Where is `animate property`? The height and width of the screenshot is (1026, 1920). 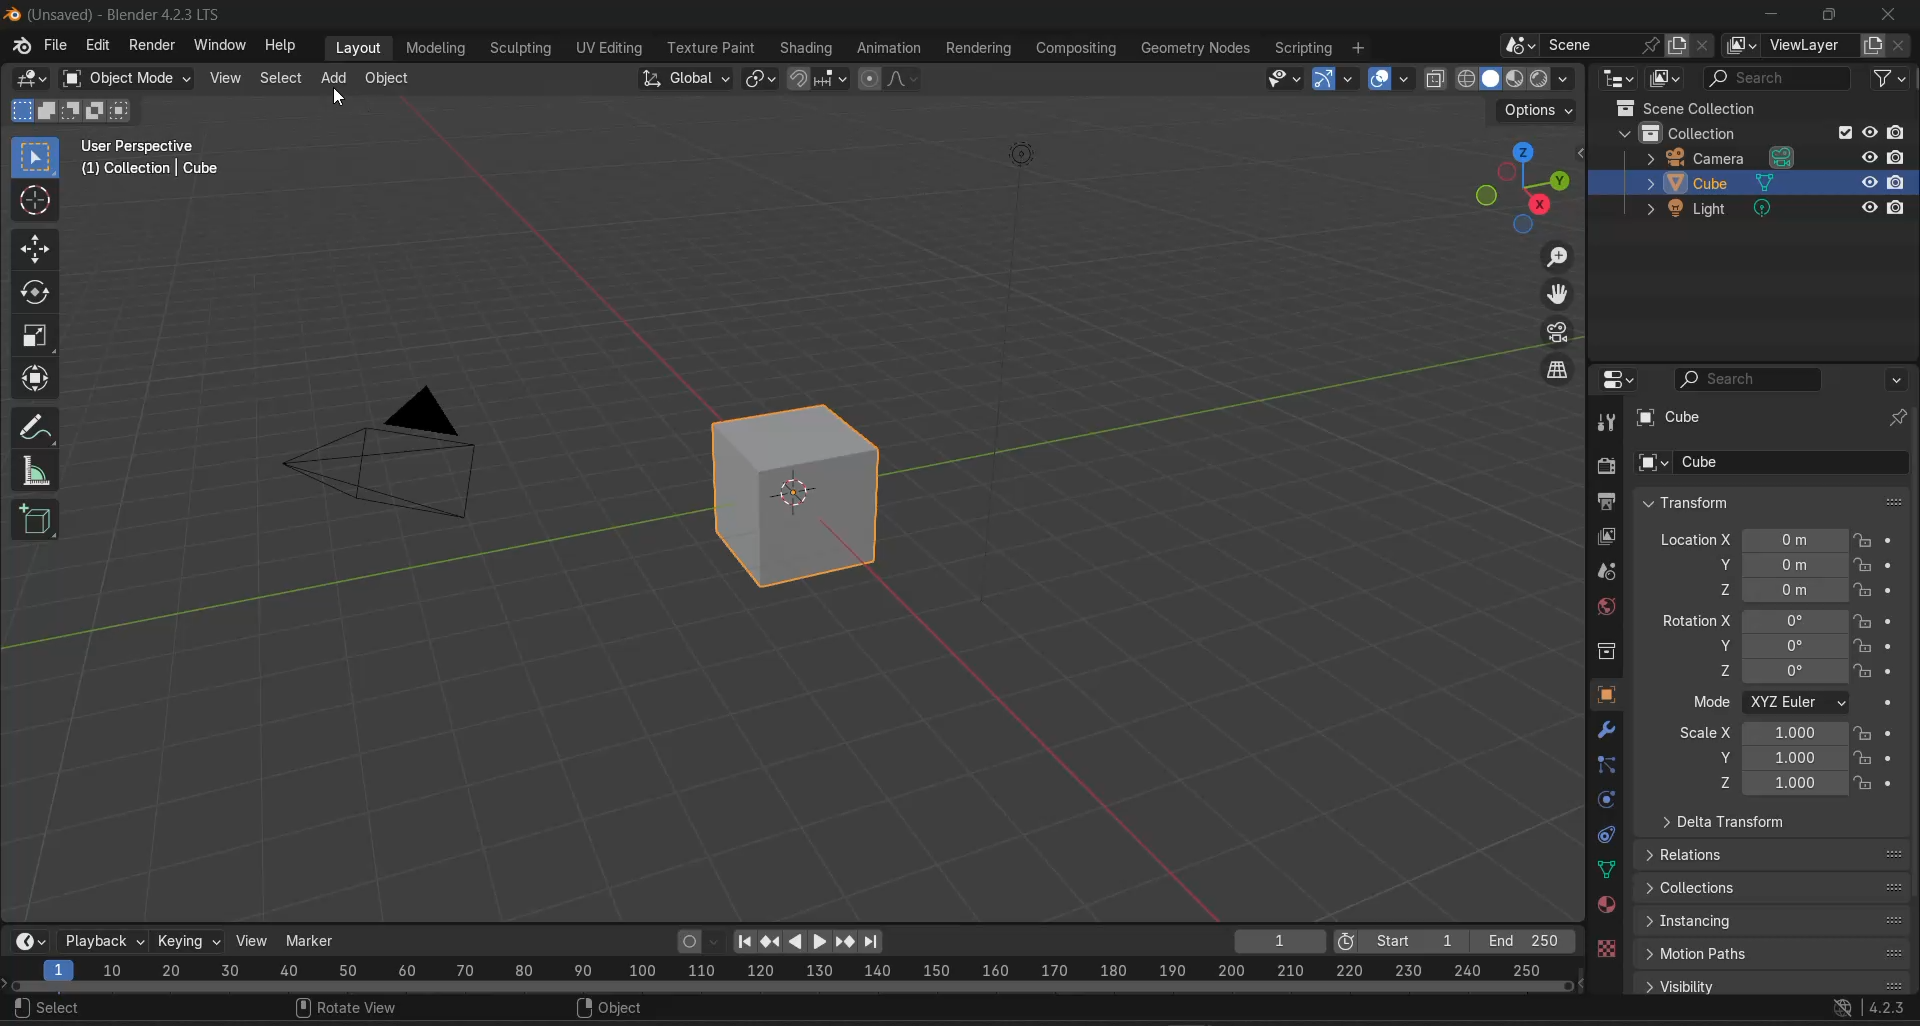 animate property is located at coordinates (1894, 621).